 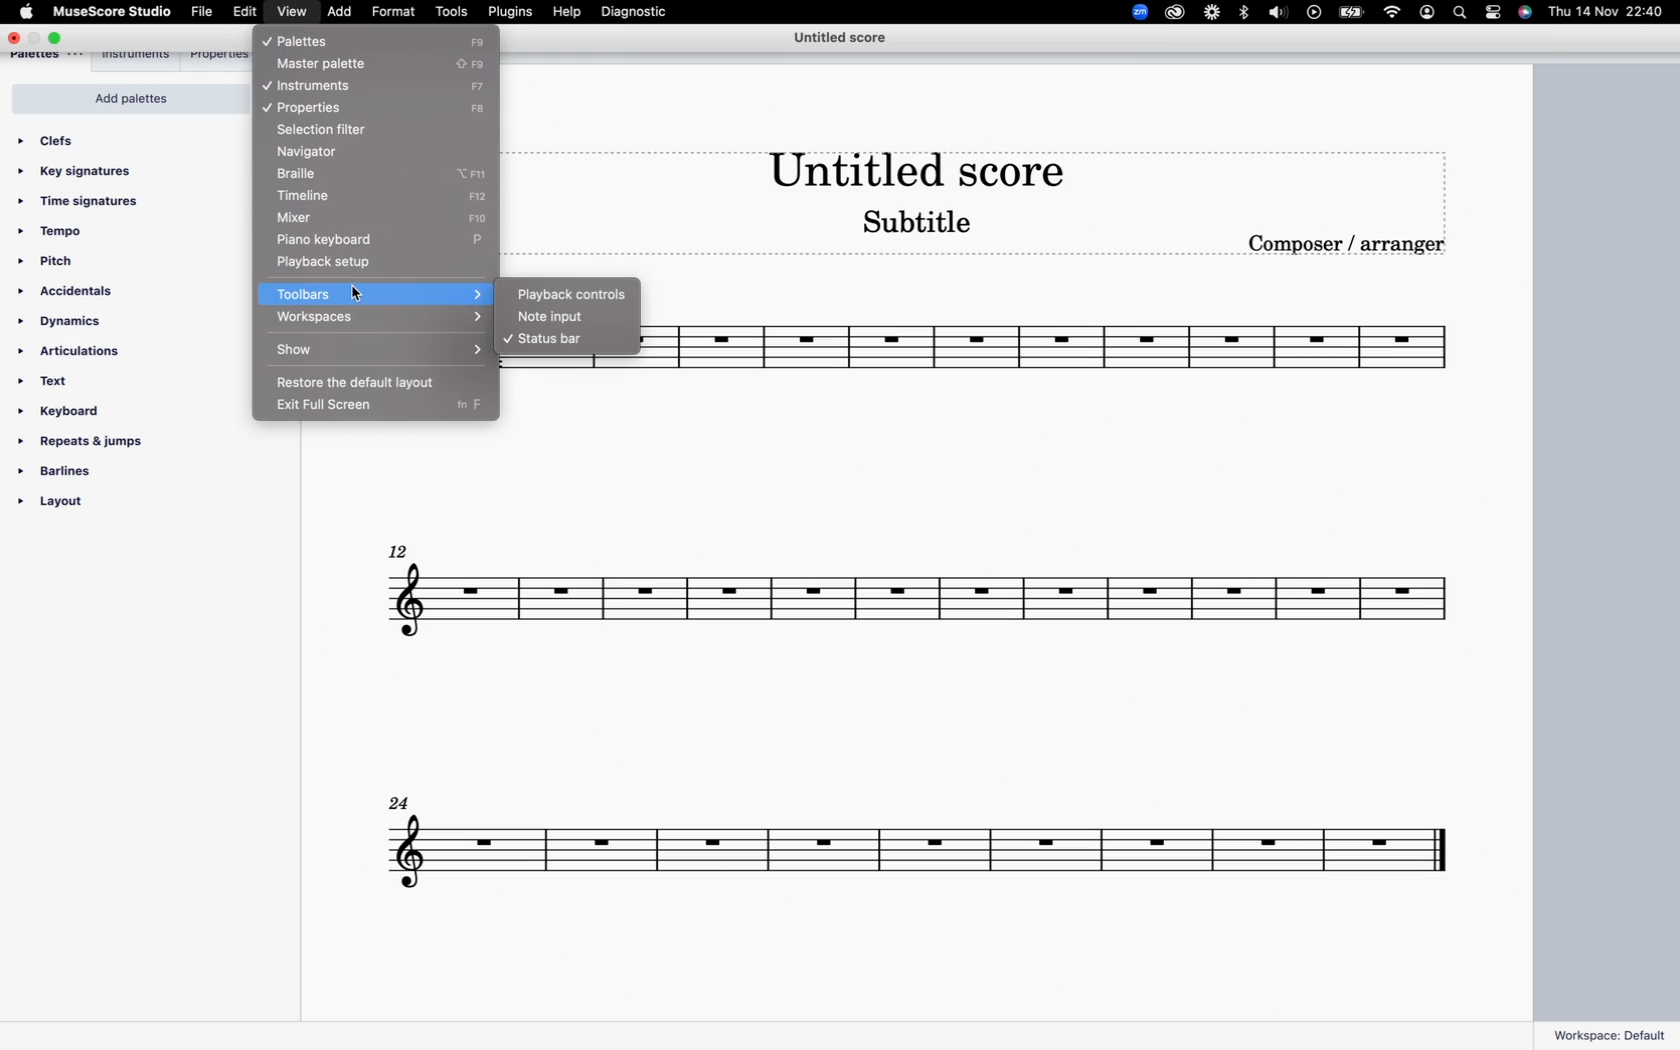 What do you see at coordinates (571, 14) in the screenshot?
I see `help` at bounding box center [571, 14].